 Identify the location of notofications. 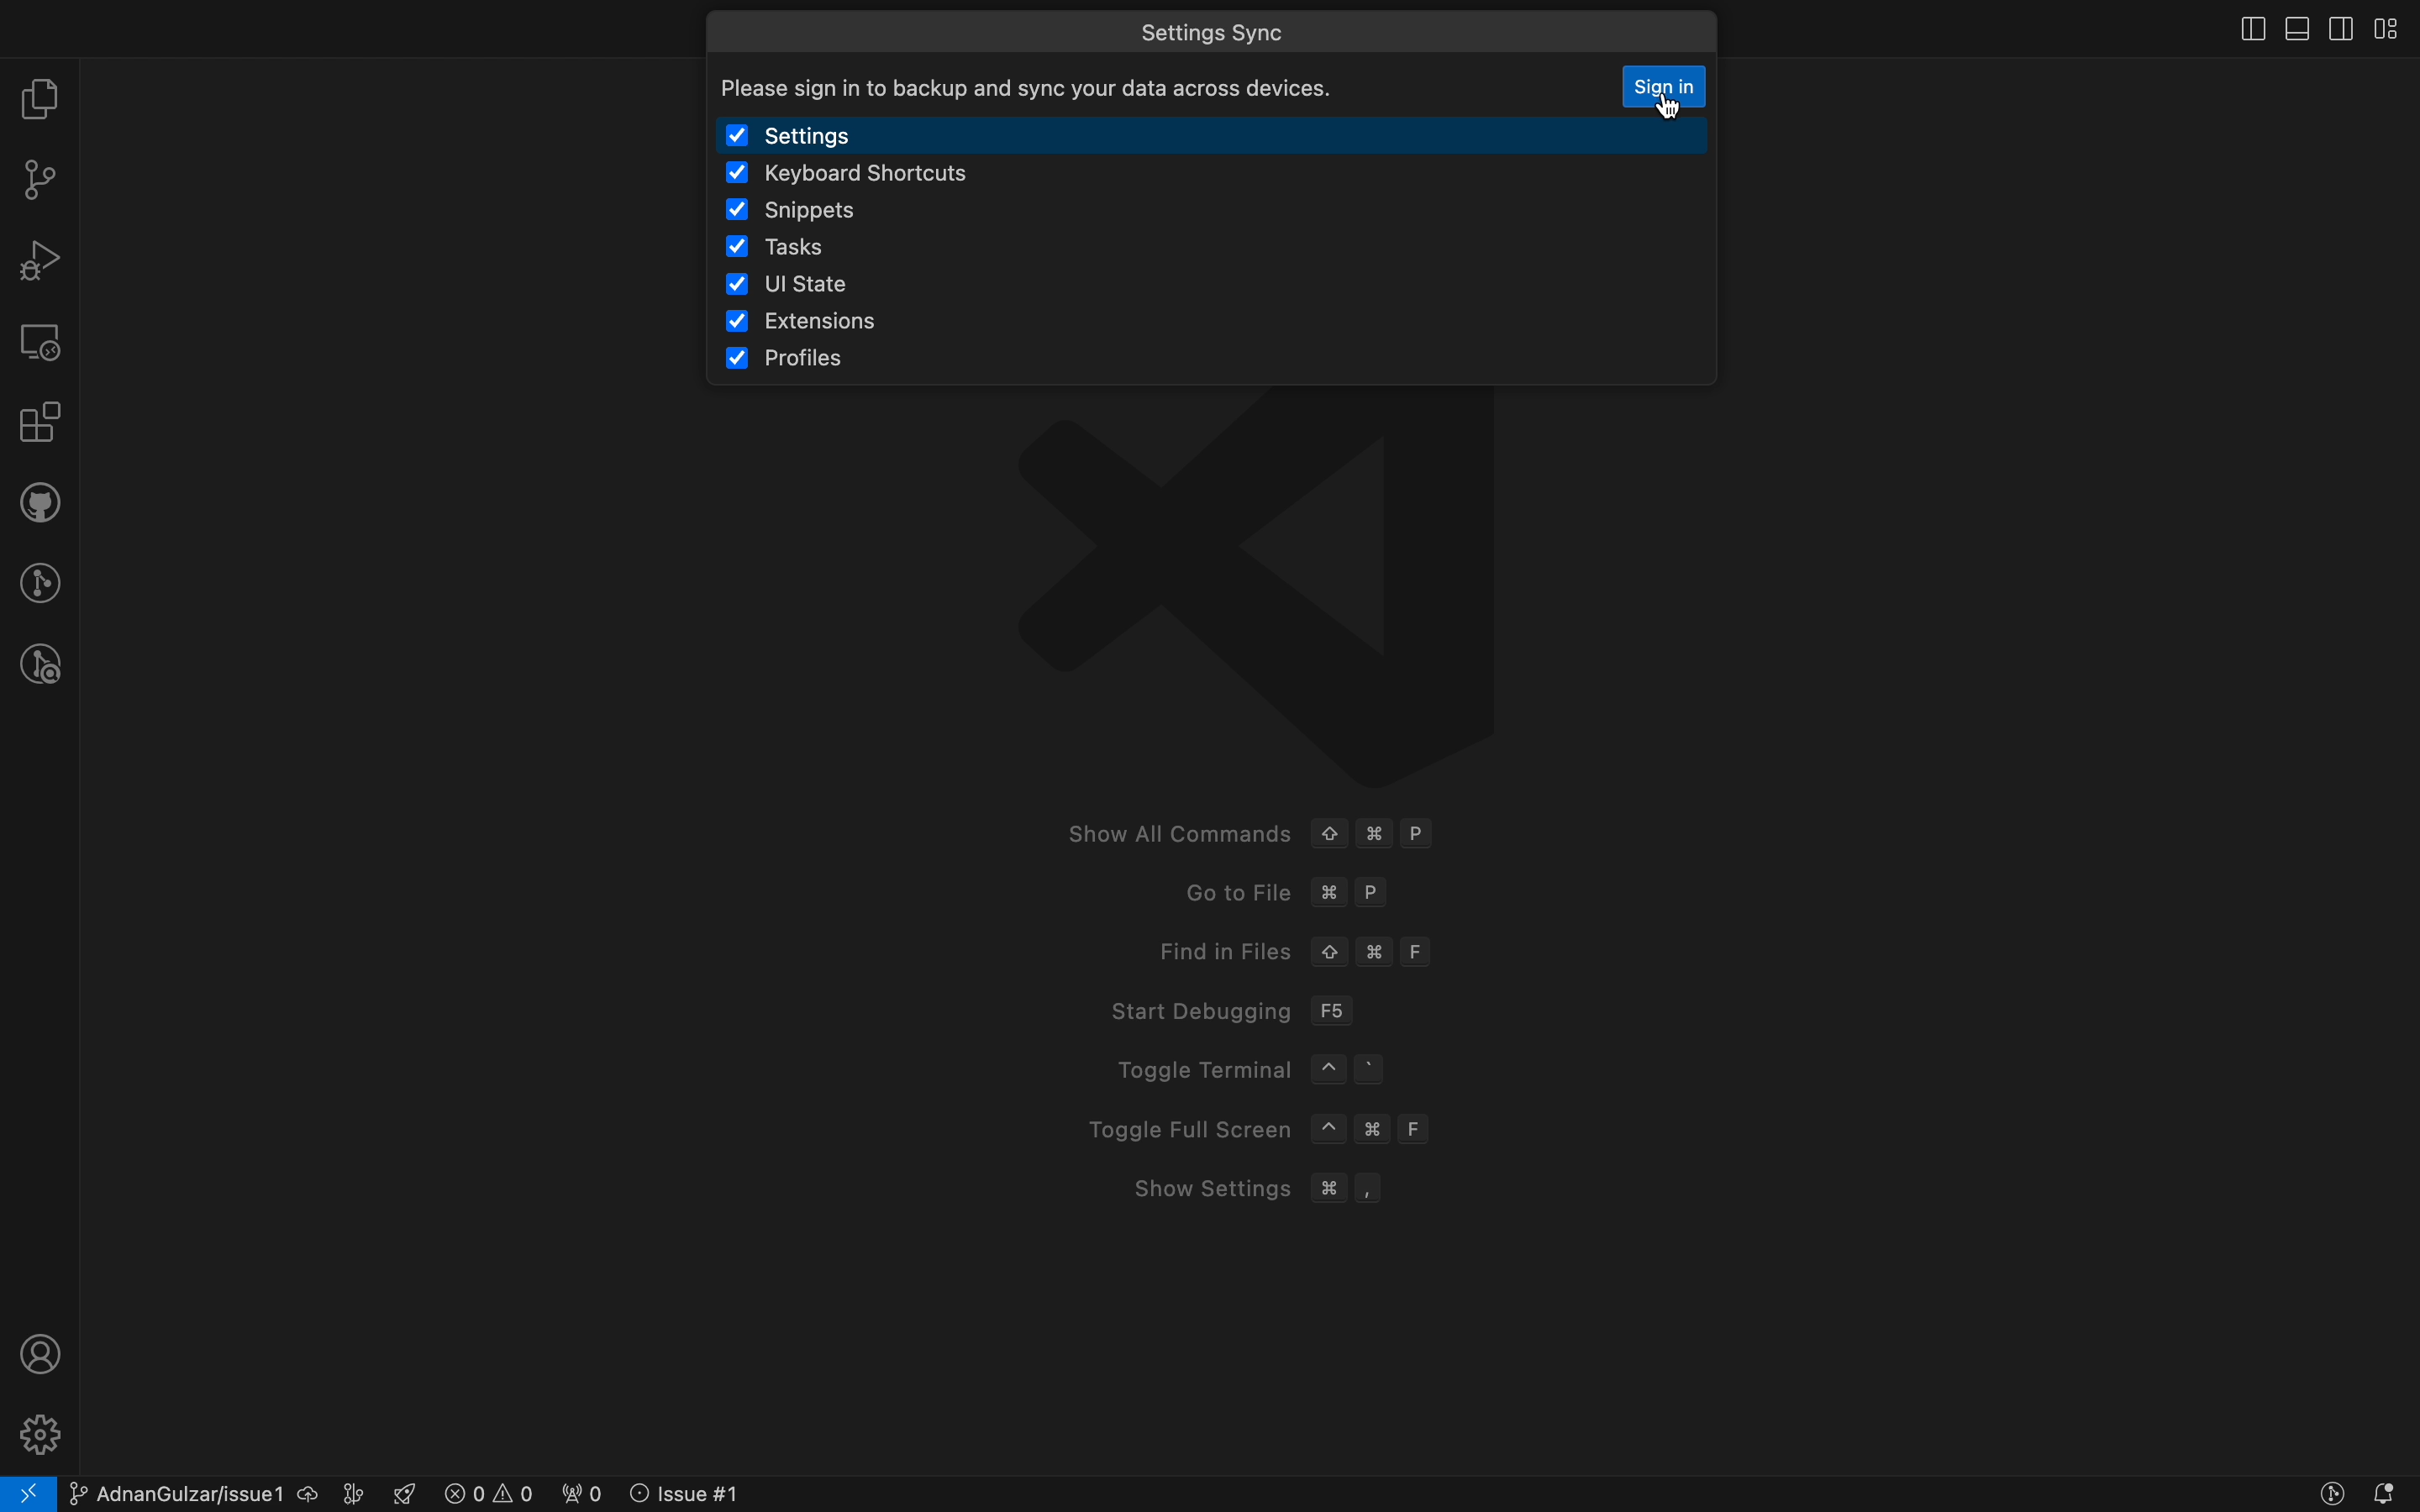
(2389, 1494).